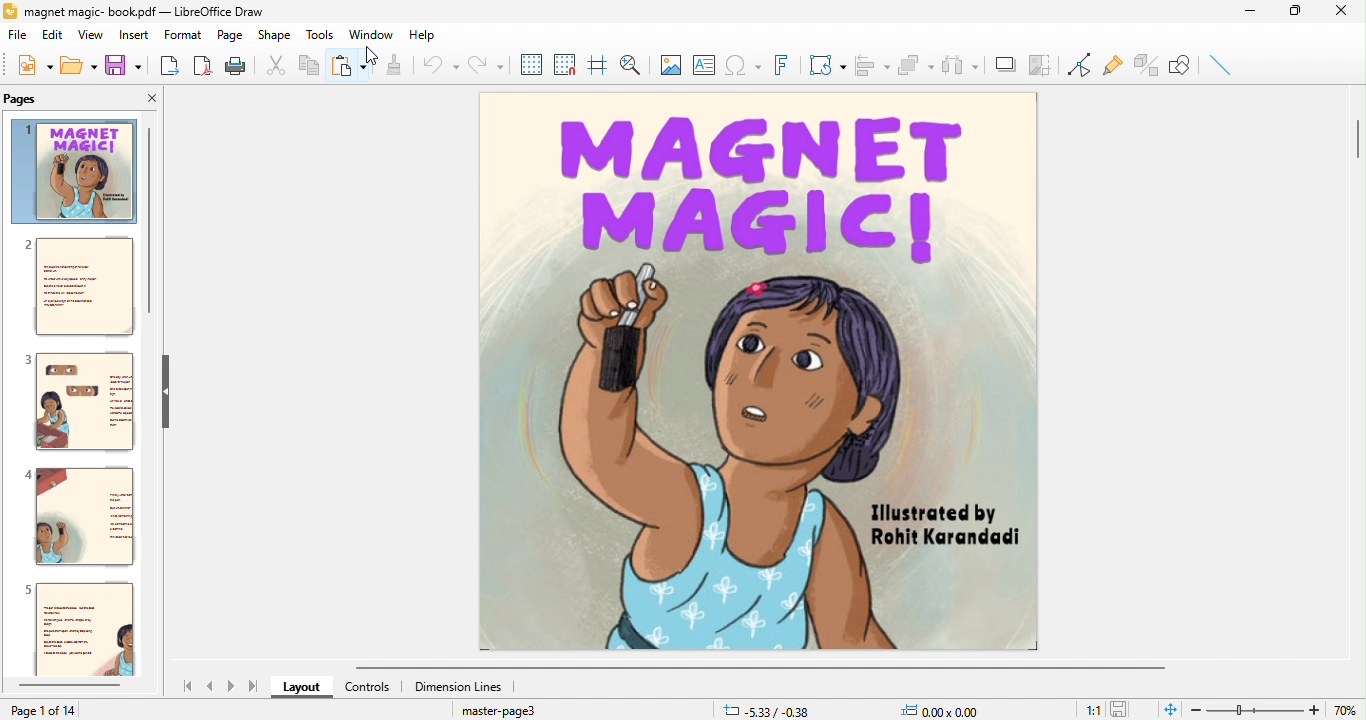 The image size is (1366, 720). I want to click on horizontal scroll bar, so click(671, 666).